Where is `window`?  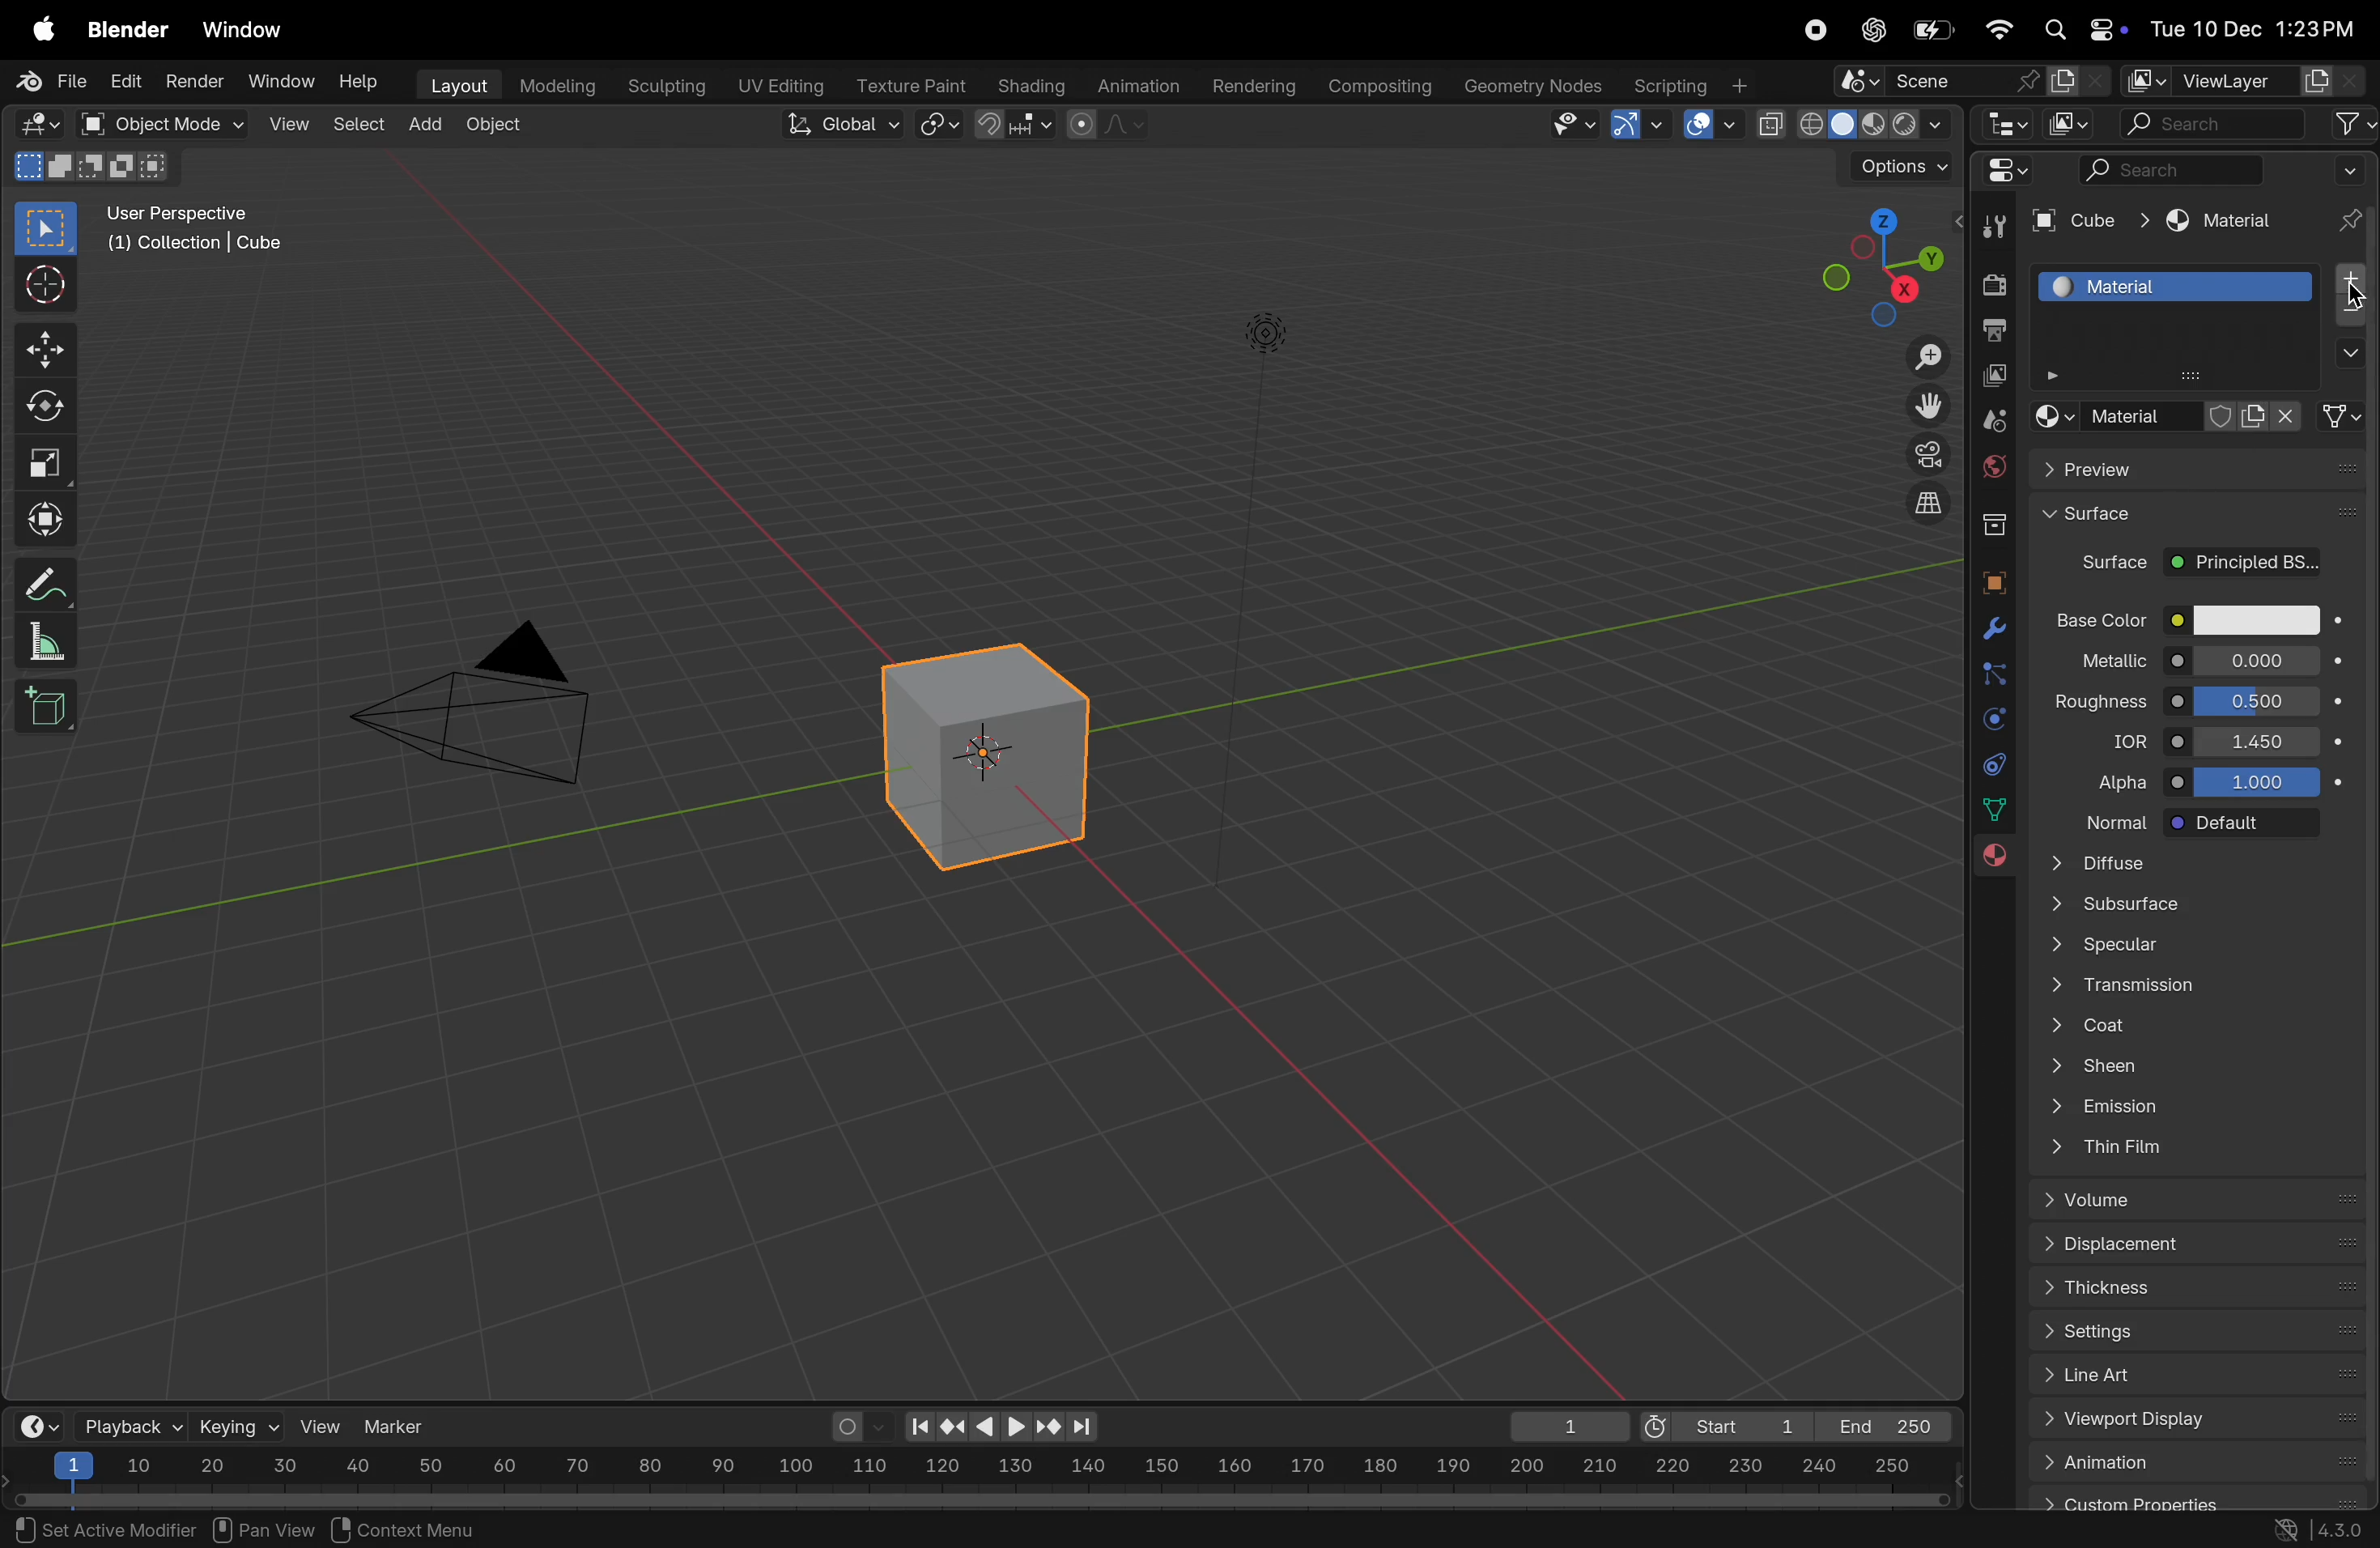 window is located at coordinates (249, 31).